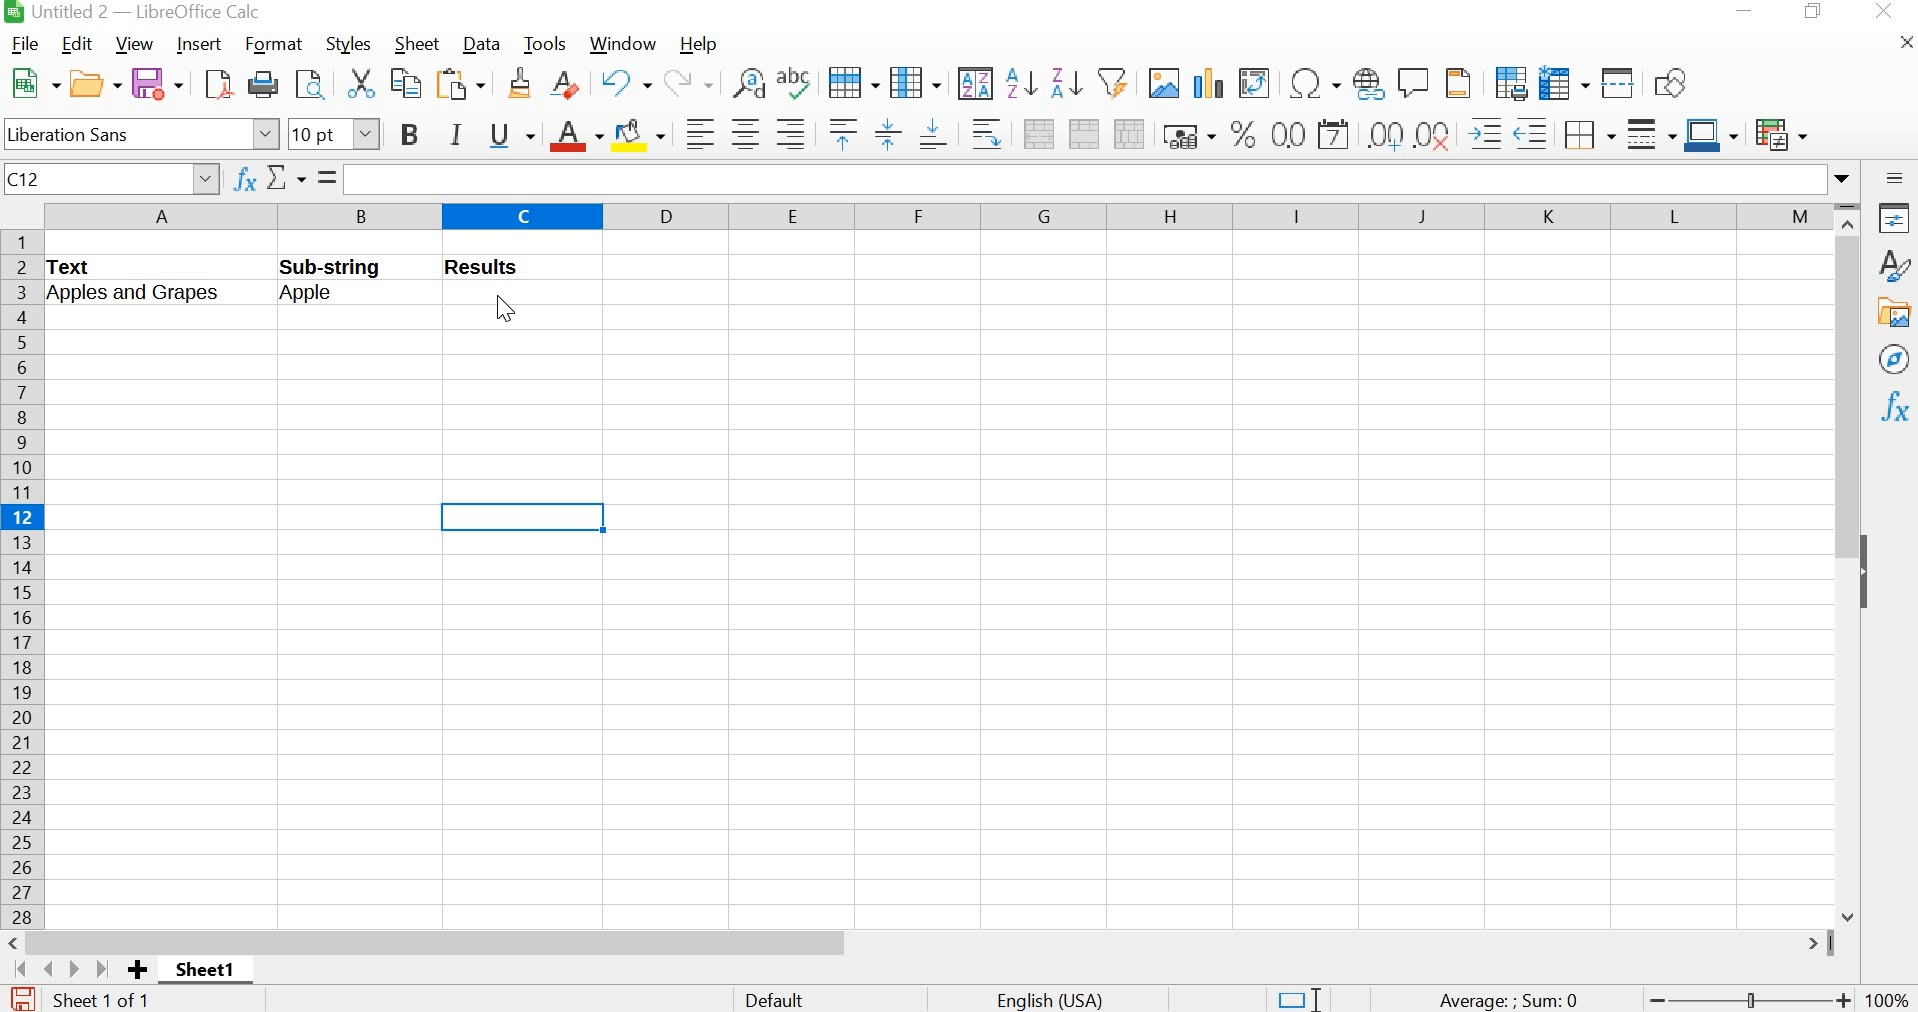  I want to click on border style, so click(1649, 132).